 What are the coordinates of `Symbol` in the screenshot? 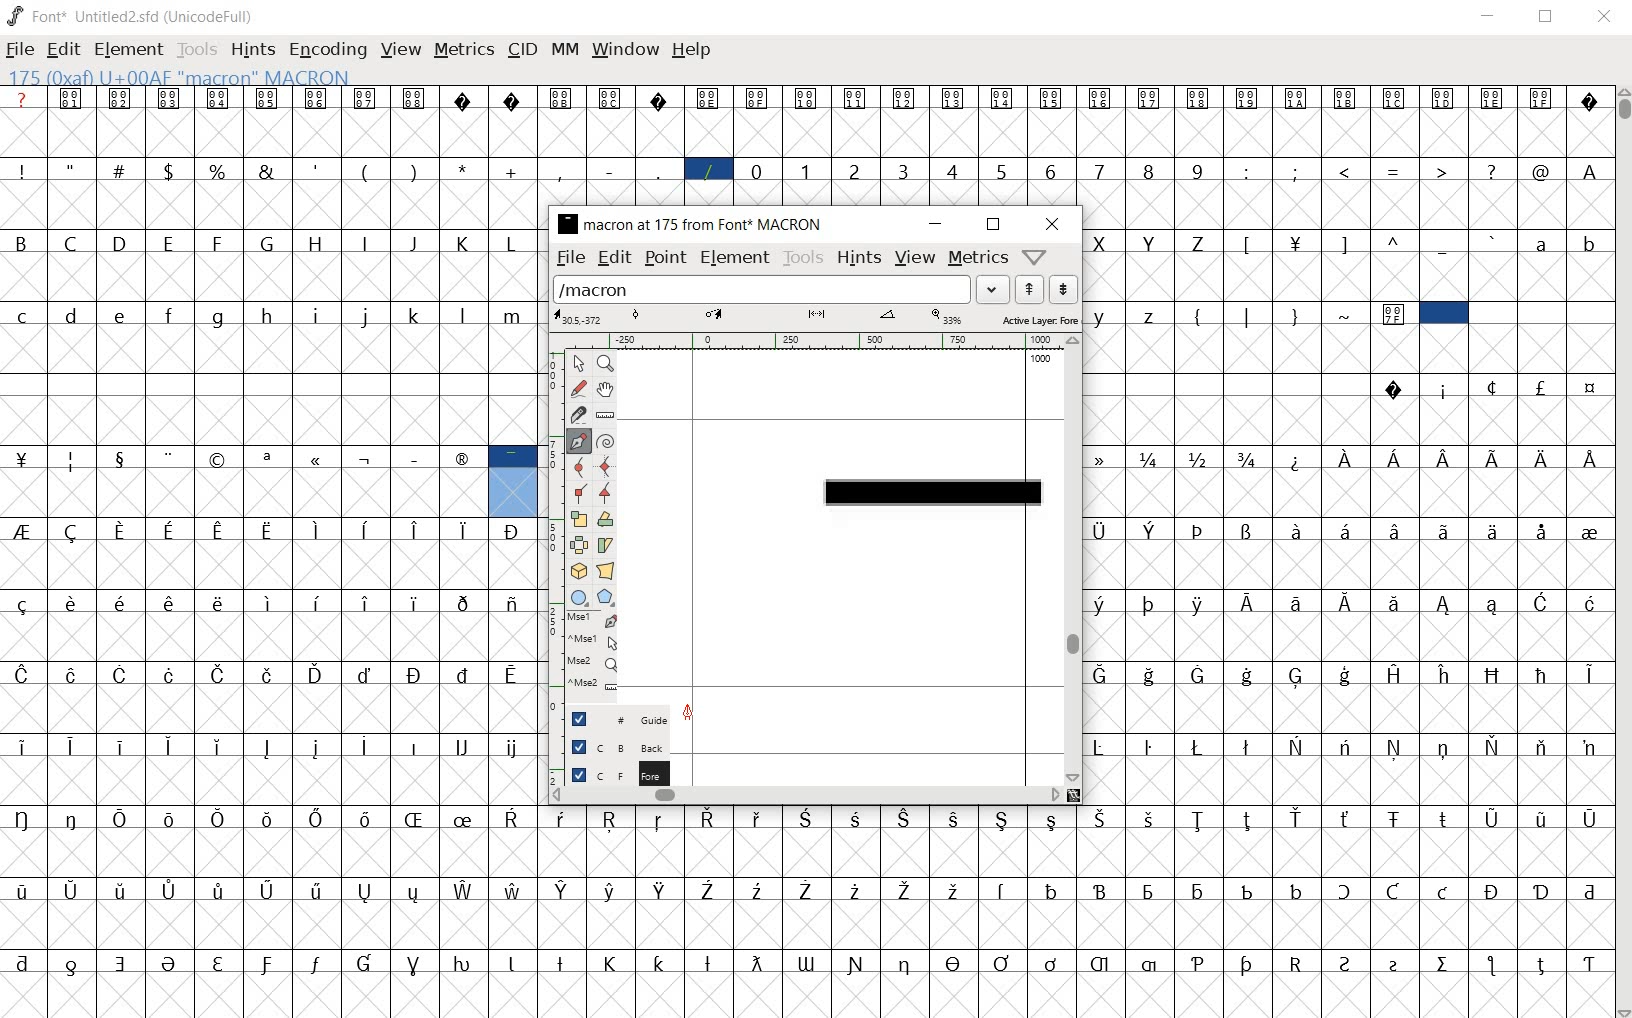 It's located at (1587, 97).